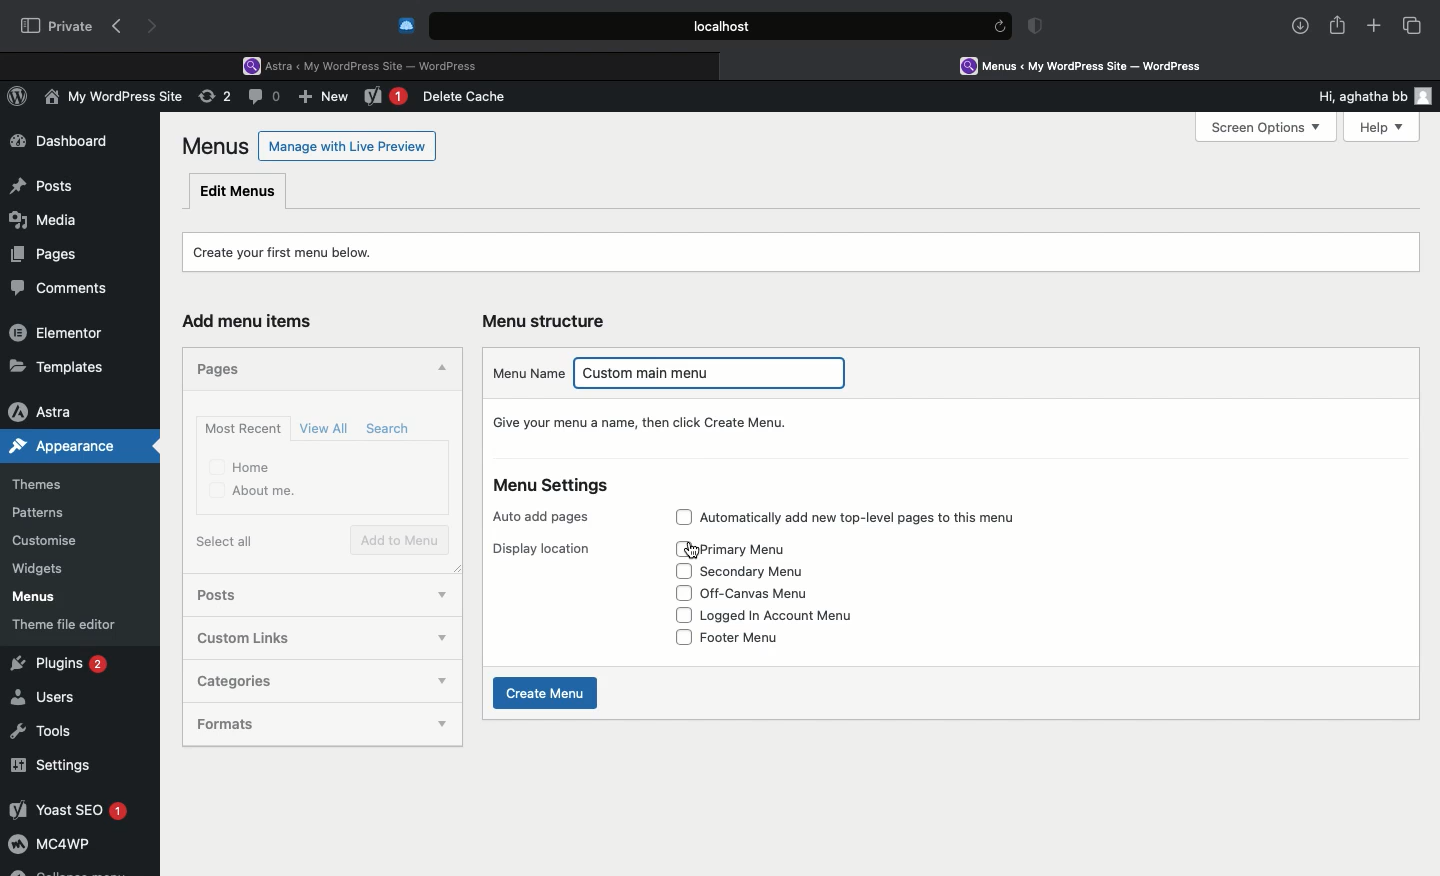 The height and width of the screenshot is (876, 1440). I want to click on Forward, so click(155, 26).